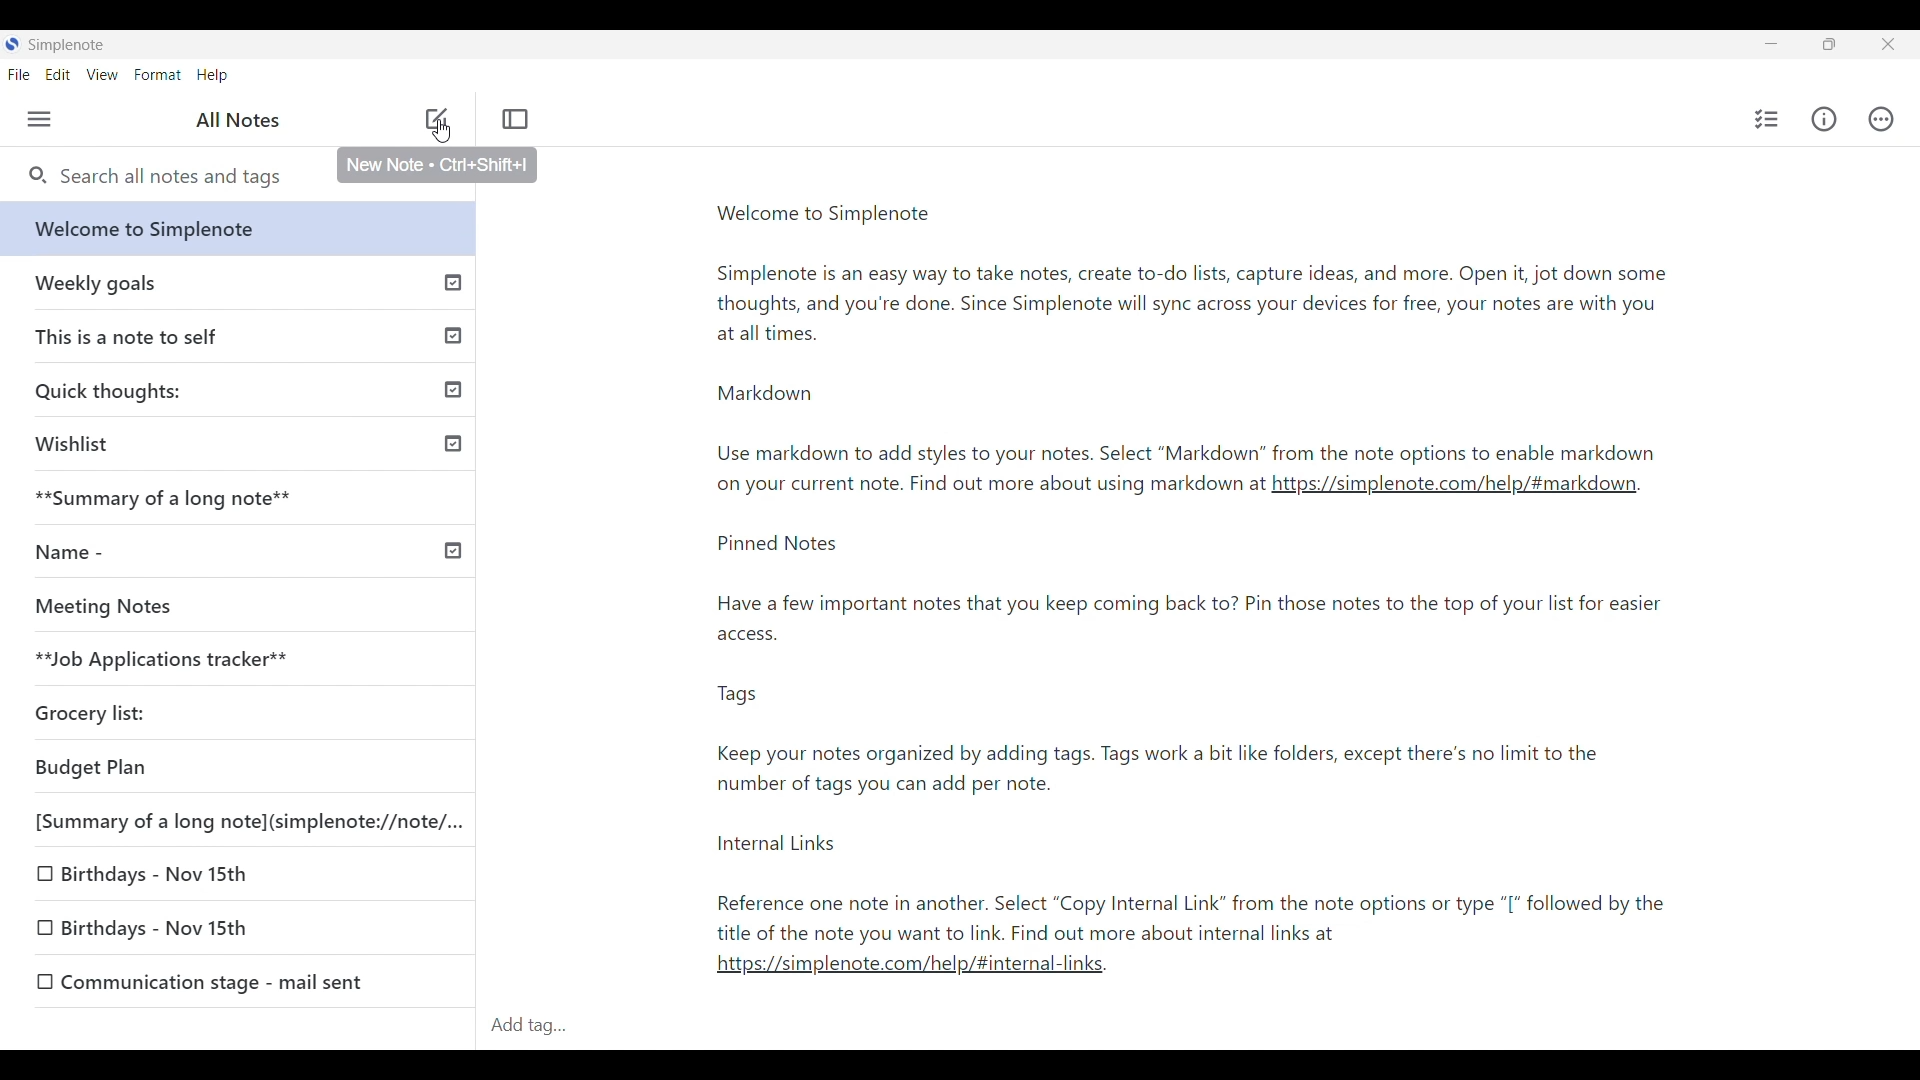 The height and width of the screenshot is (1080, 1920). What do you see at coordinates (1457, 482) in the screenshot?
I see `link text` at bounding box center [1457, 482].